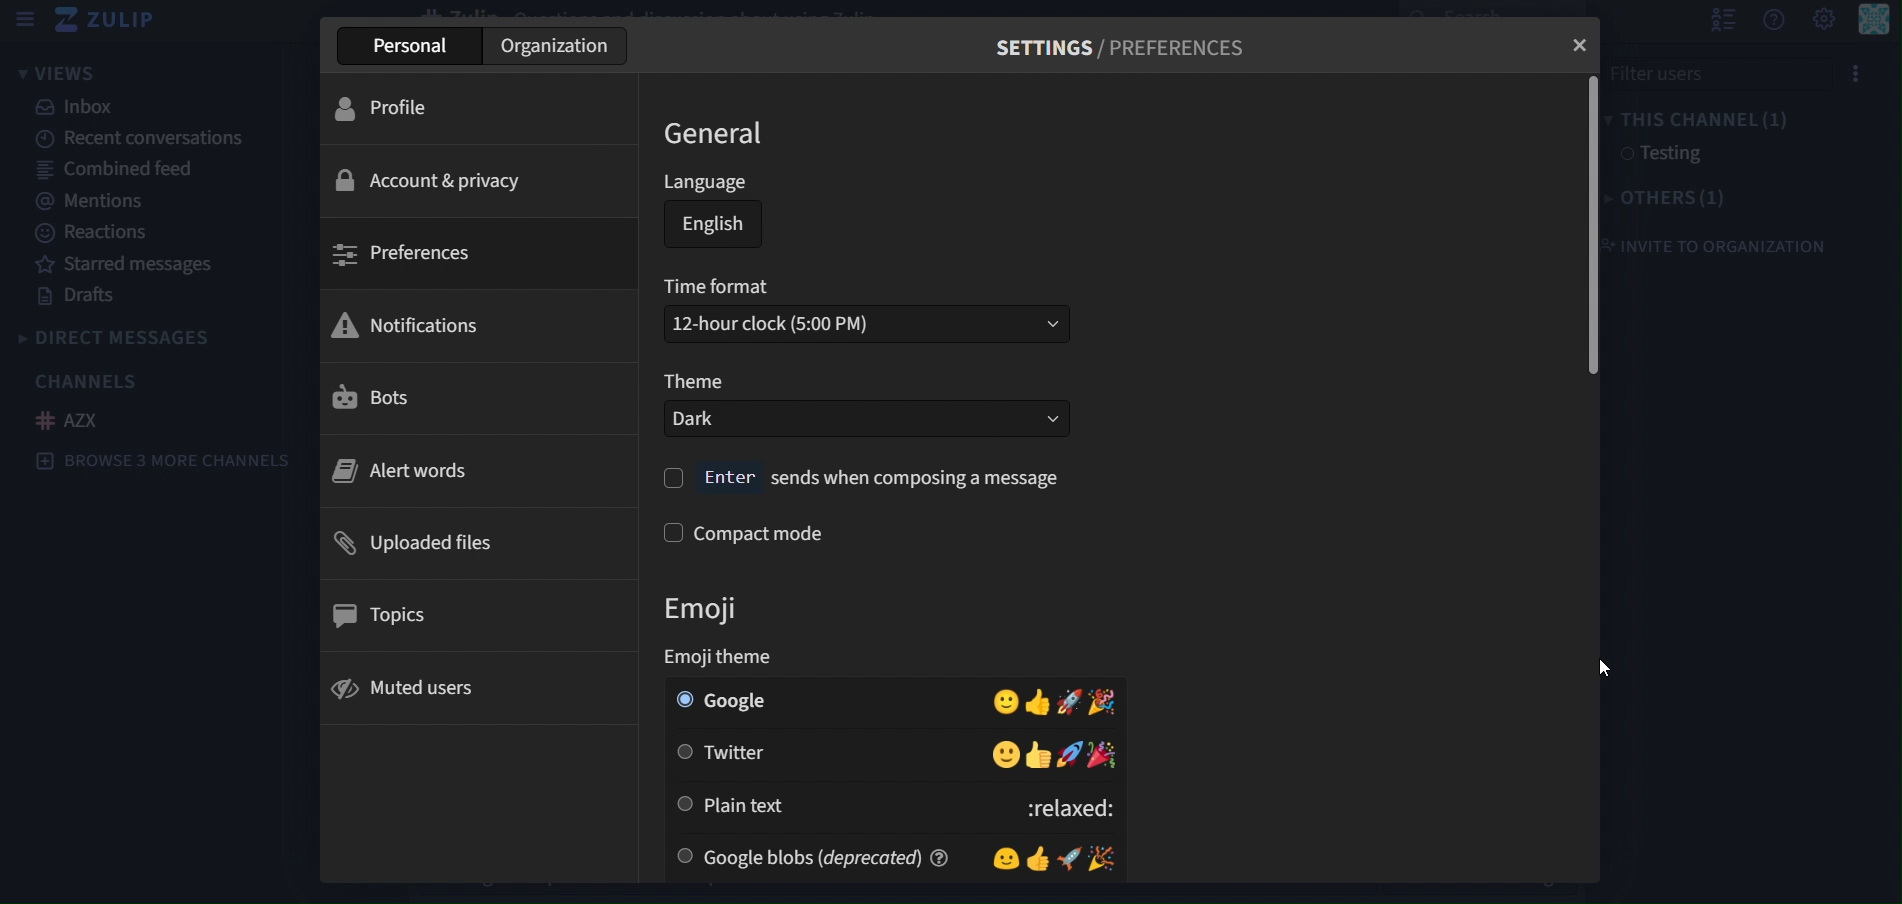  I want to click on organization, so click(556, 48).